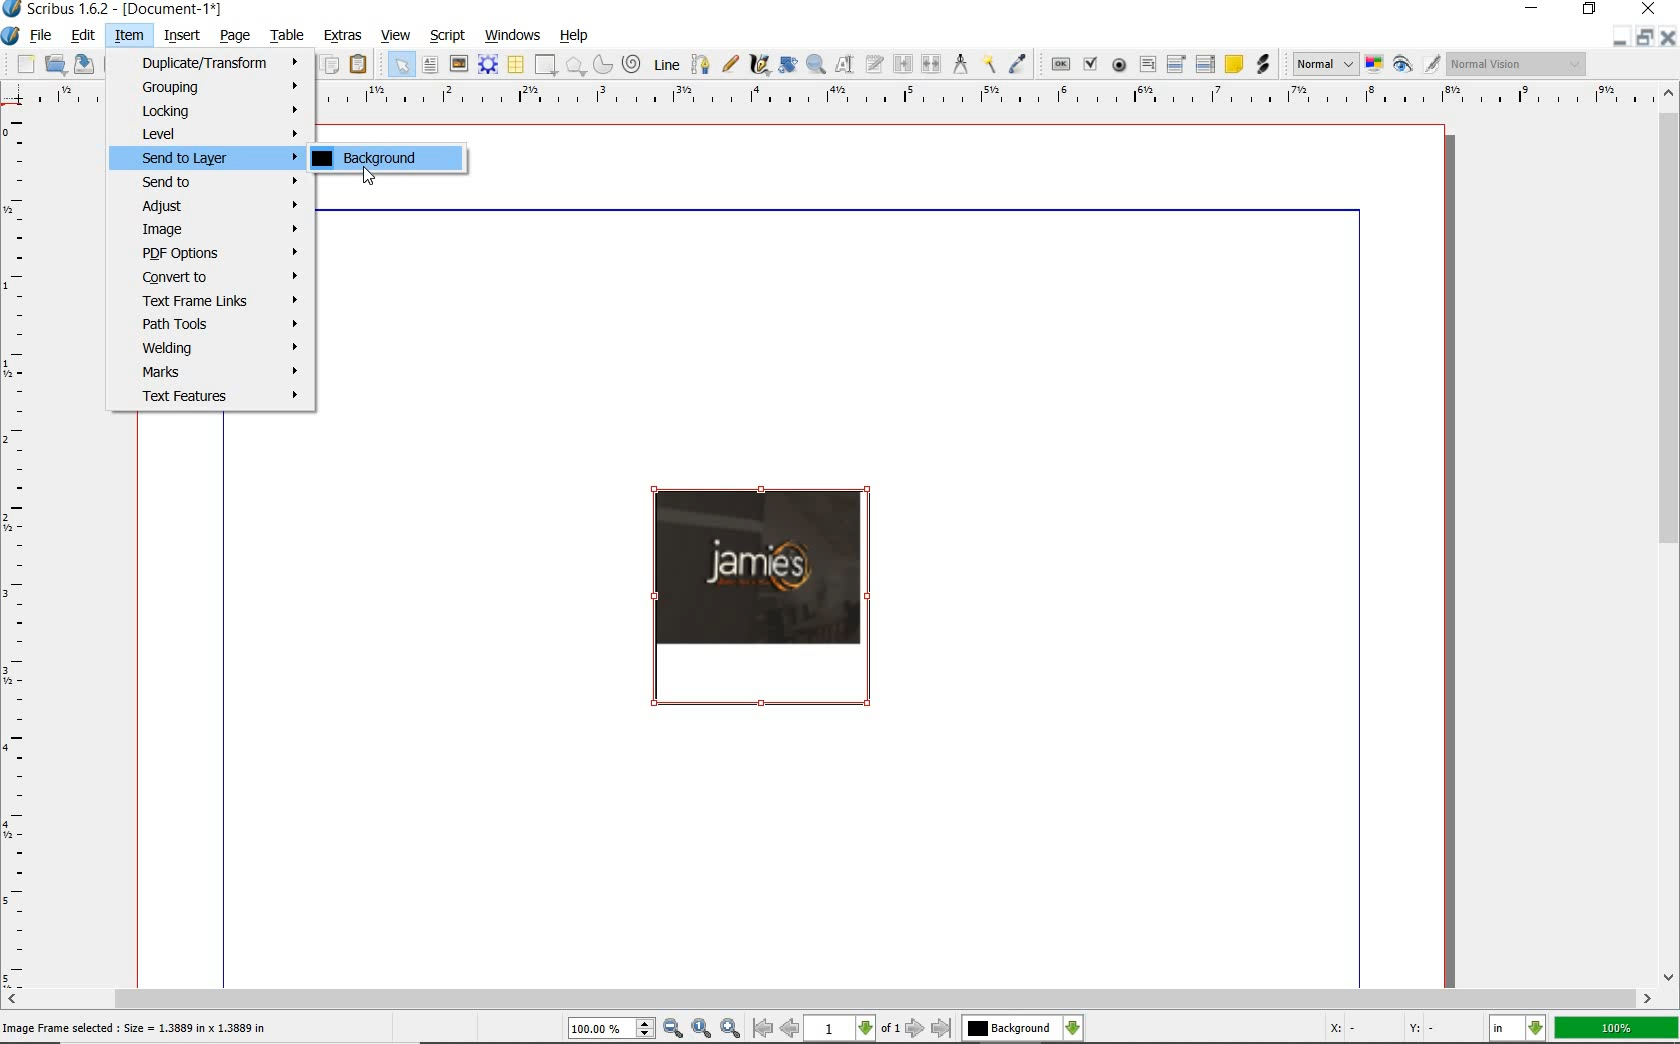  Describe the element at coordinates (54, 63) in the screenshot. I see `open` at that location.